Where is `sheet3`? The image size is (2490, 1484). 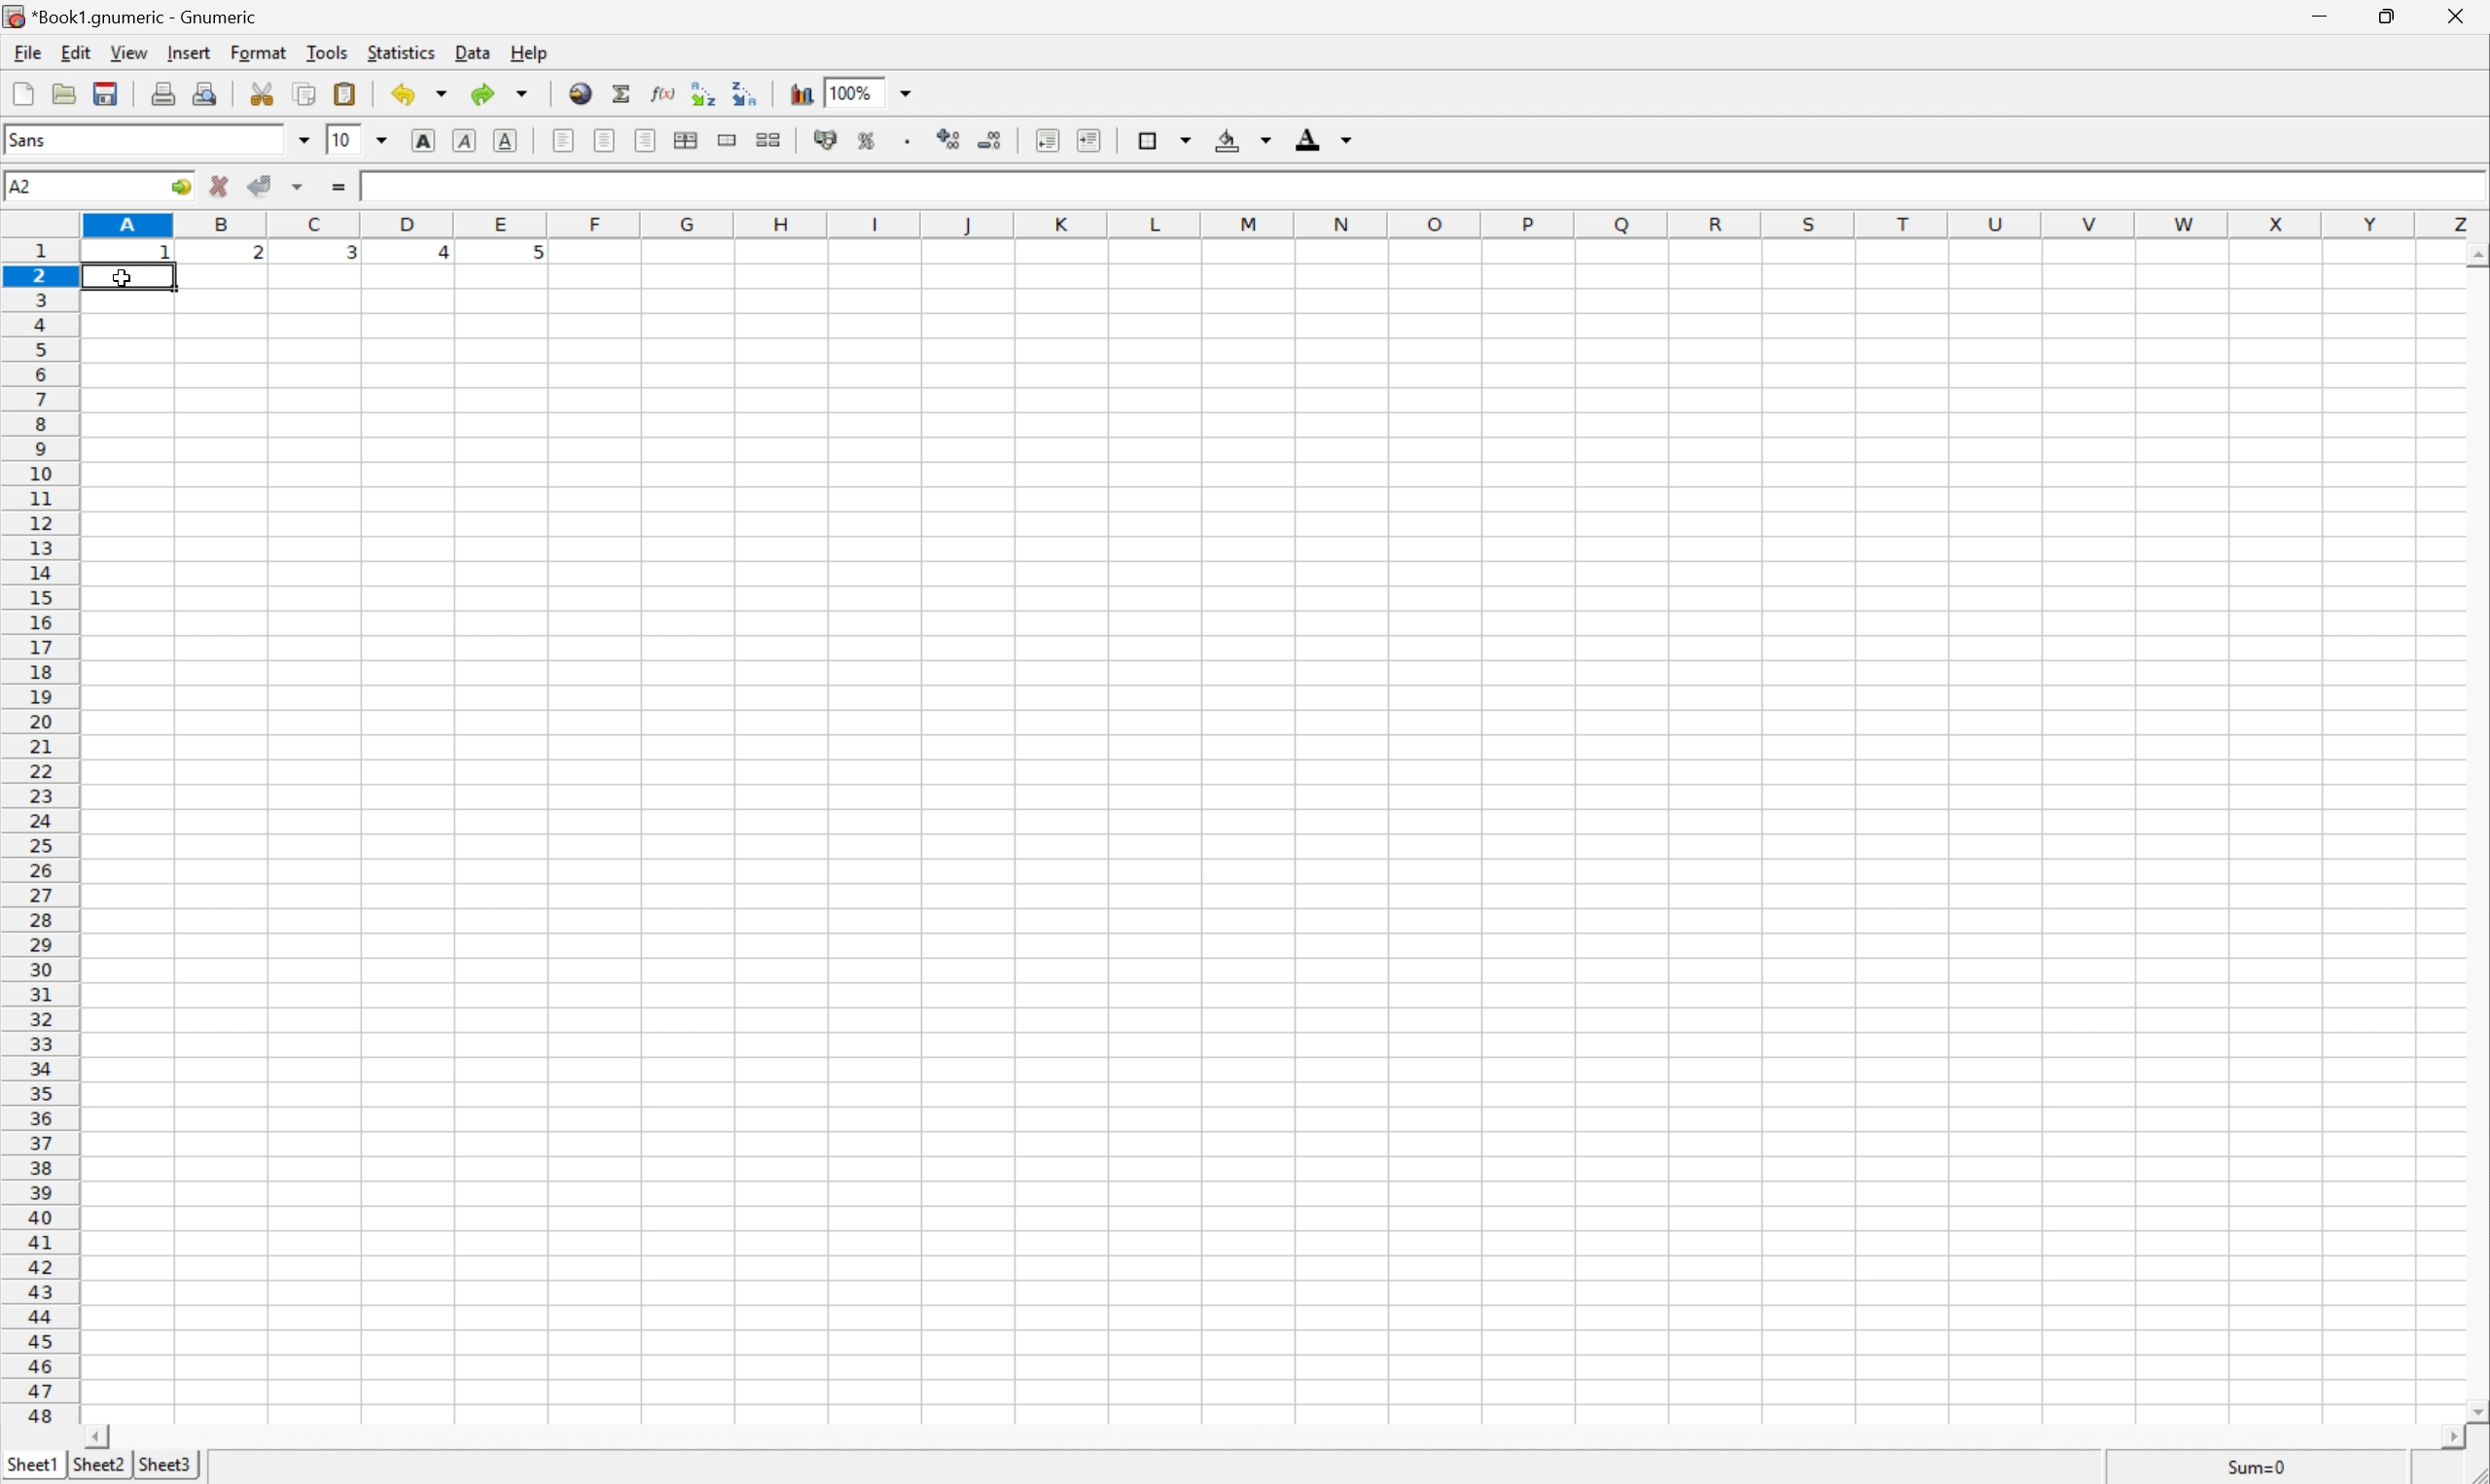
sheet3 is located at coordinates (165, 1469).